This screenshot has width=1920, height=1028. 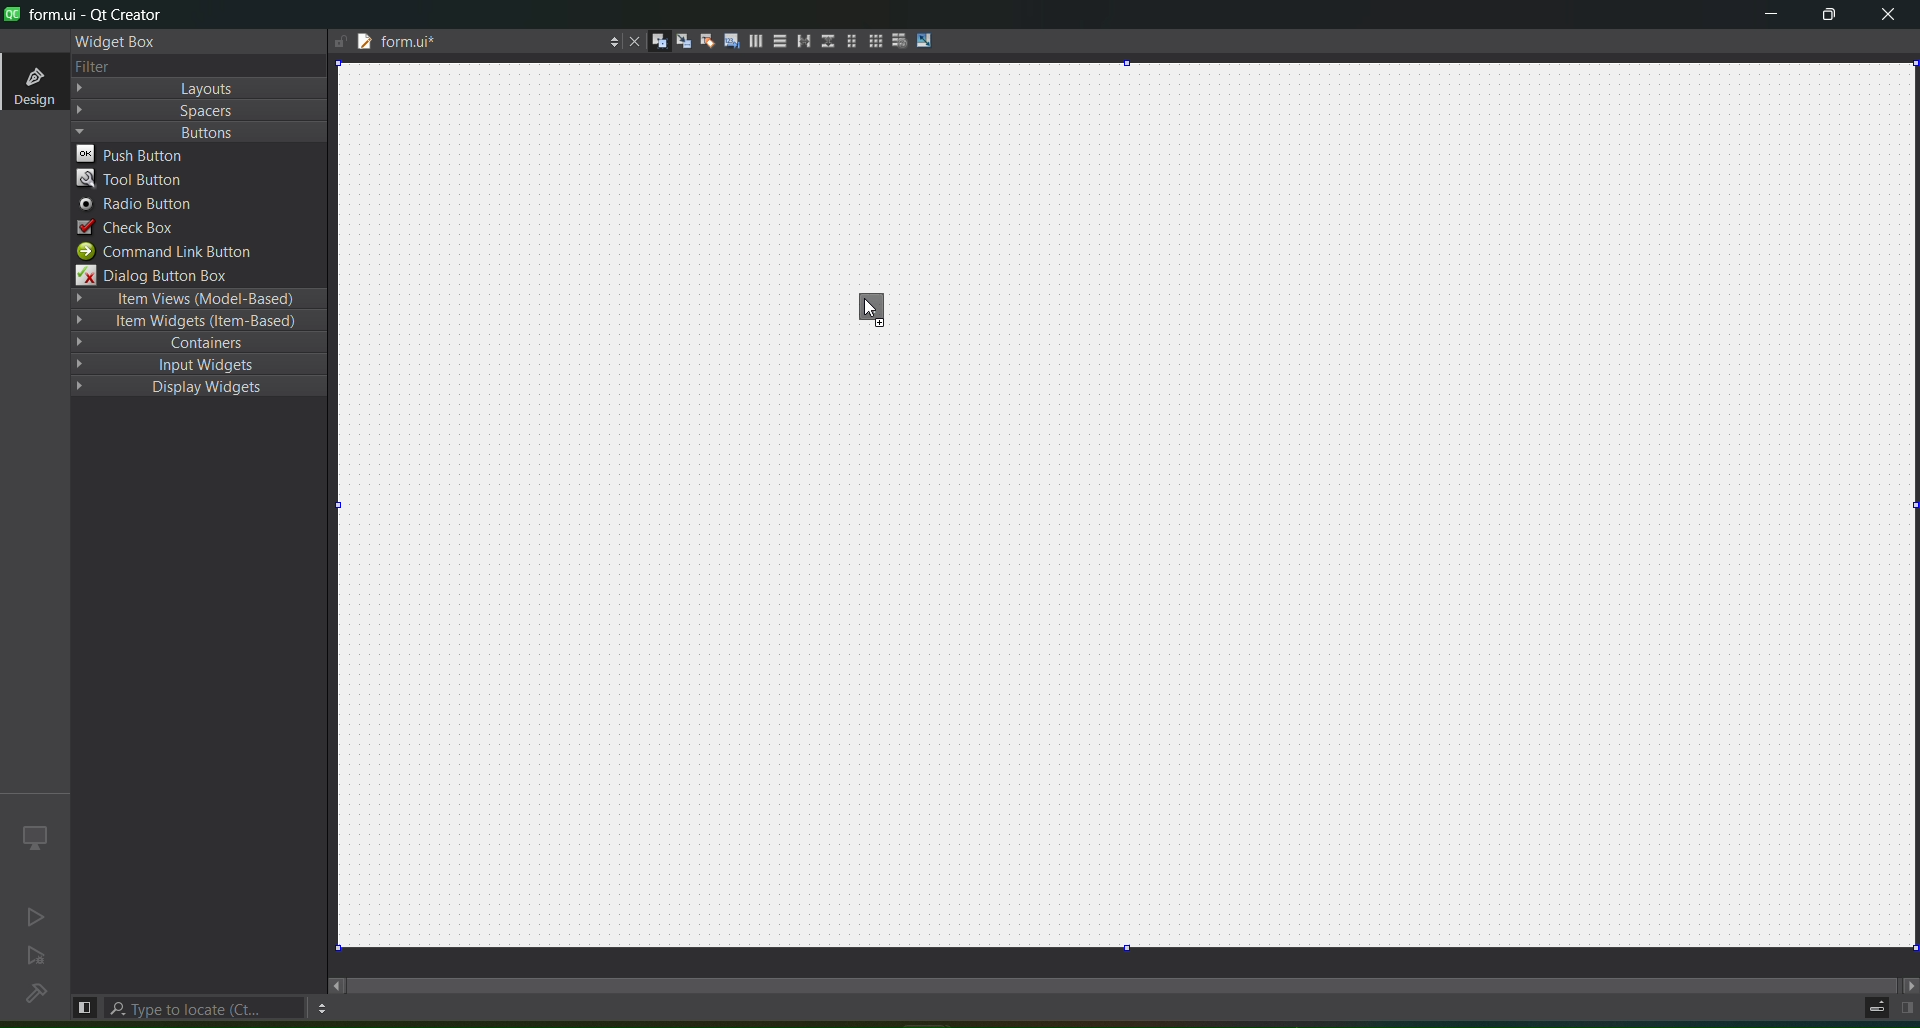 I want to click on adjust size, so click(x=925, y=40).